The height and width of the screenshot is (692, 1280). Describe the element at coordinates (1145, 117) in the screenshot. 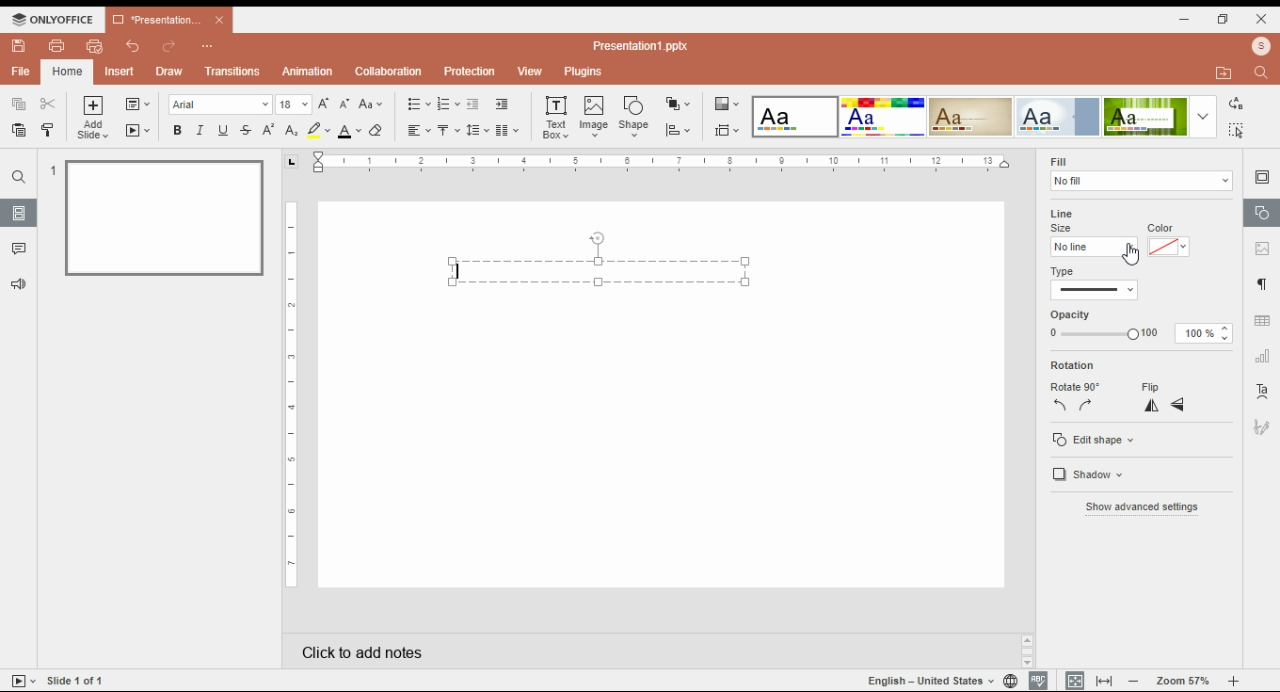

I see `color theme` at that location.